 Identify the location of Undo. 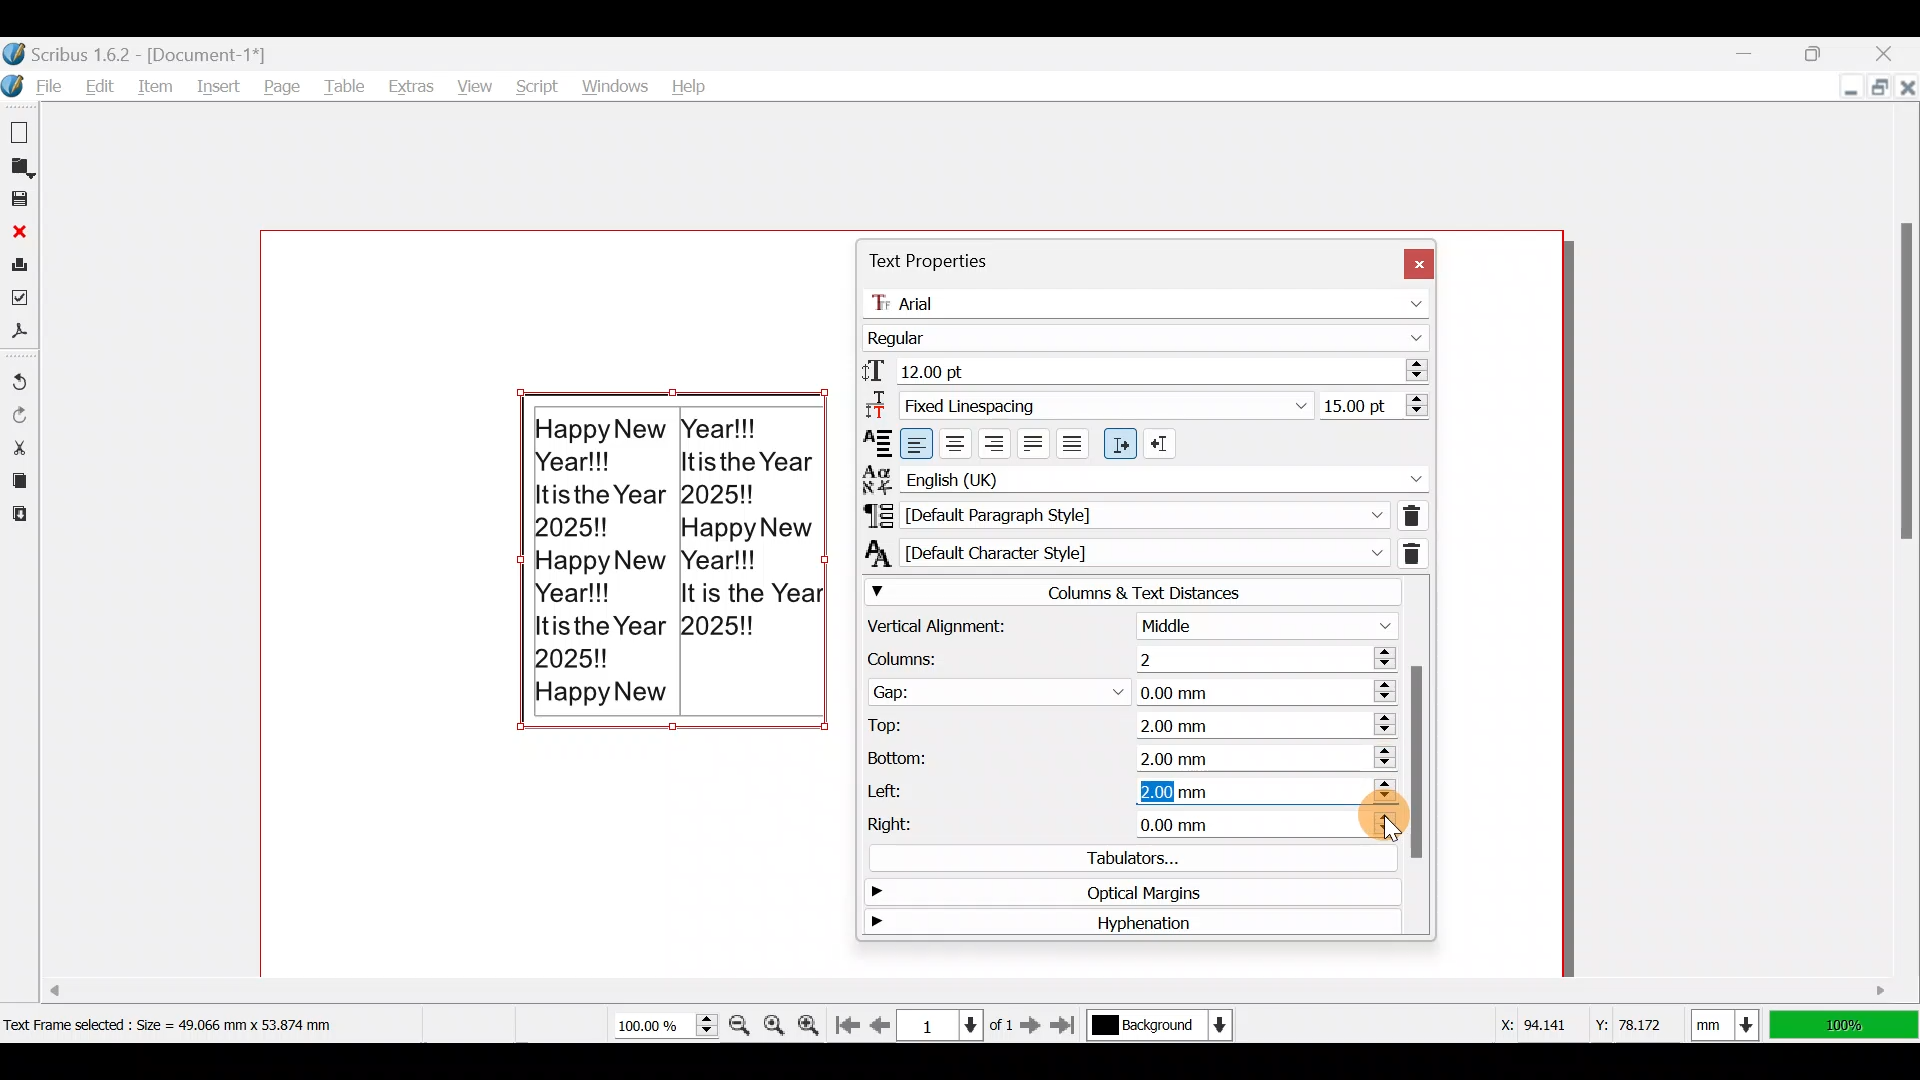
(20, 373).